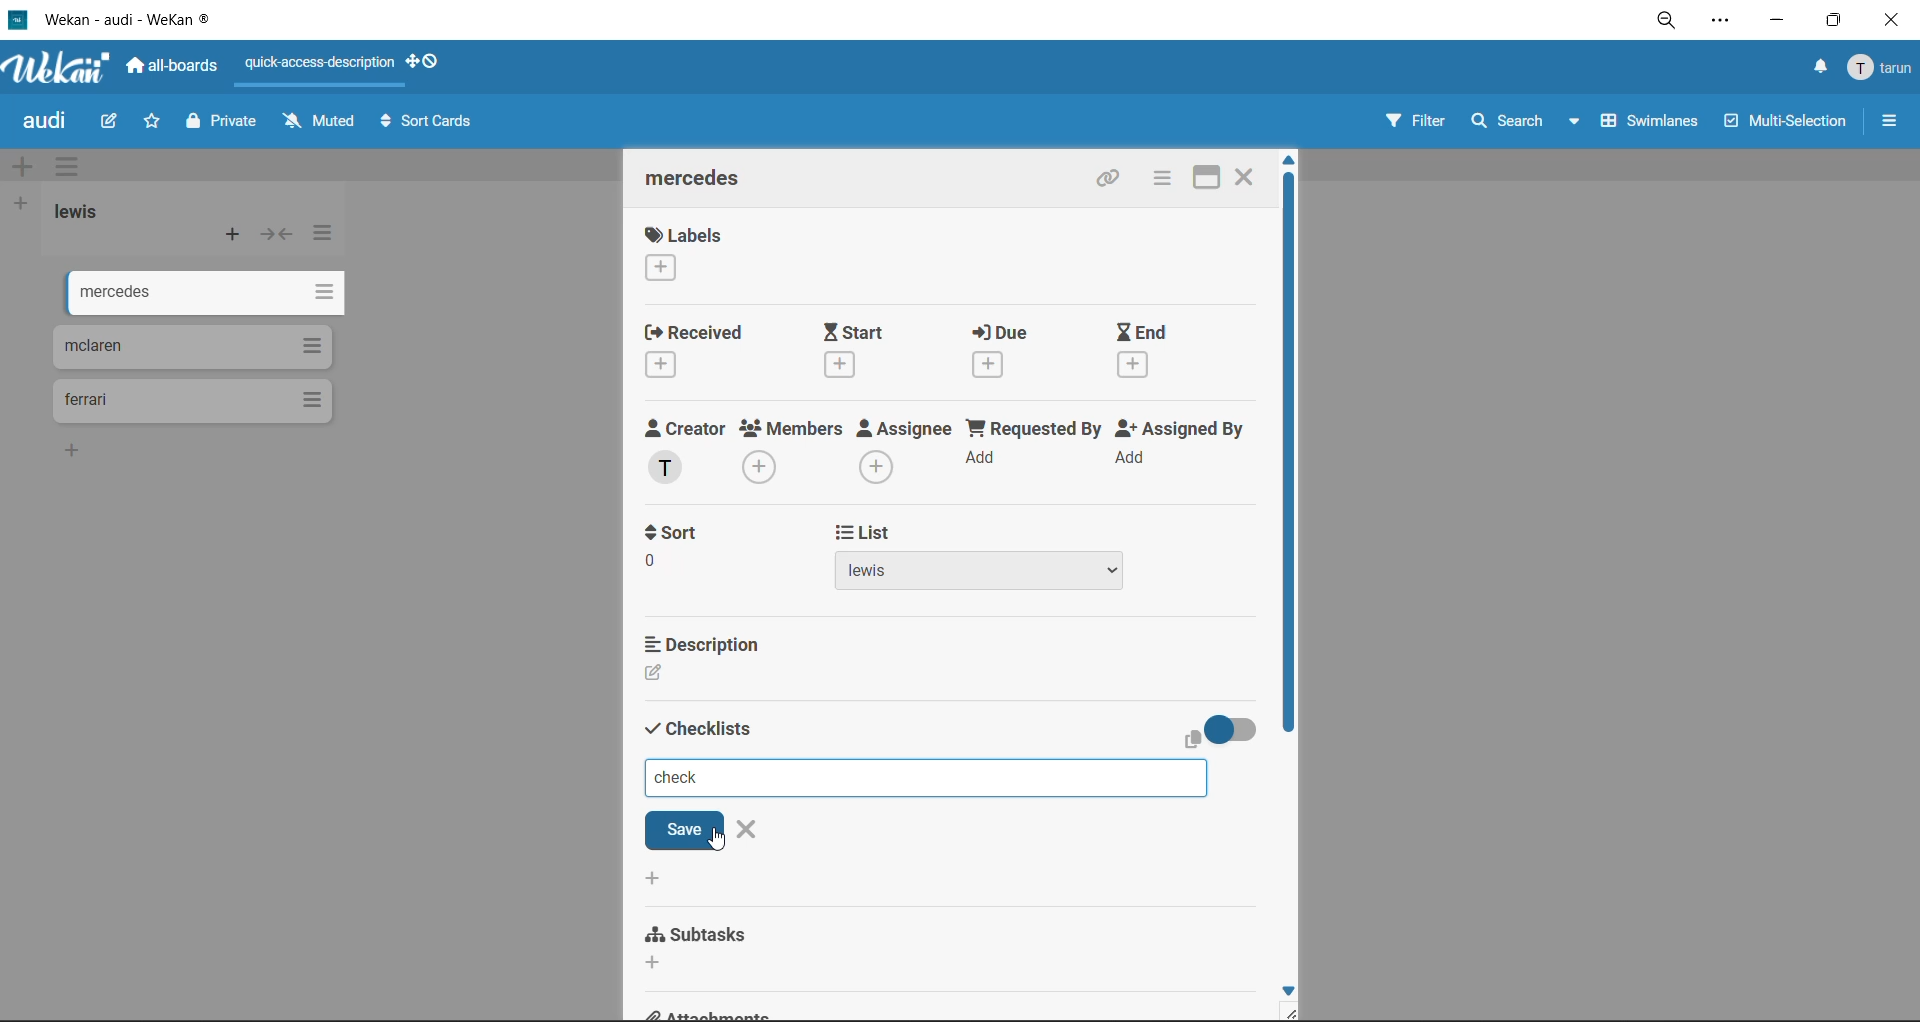 This screenshot has width=1920, height=1022. I want to click on assigned by, so click(1185, 450).